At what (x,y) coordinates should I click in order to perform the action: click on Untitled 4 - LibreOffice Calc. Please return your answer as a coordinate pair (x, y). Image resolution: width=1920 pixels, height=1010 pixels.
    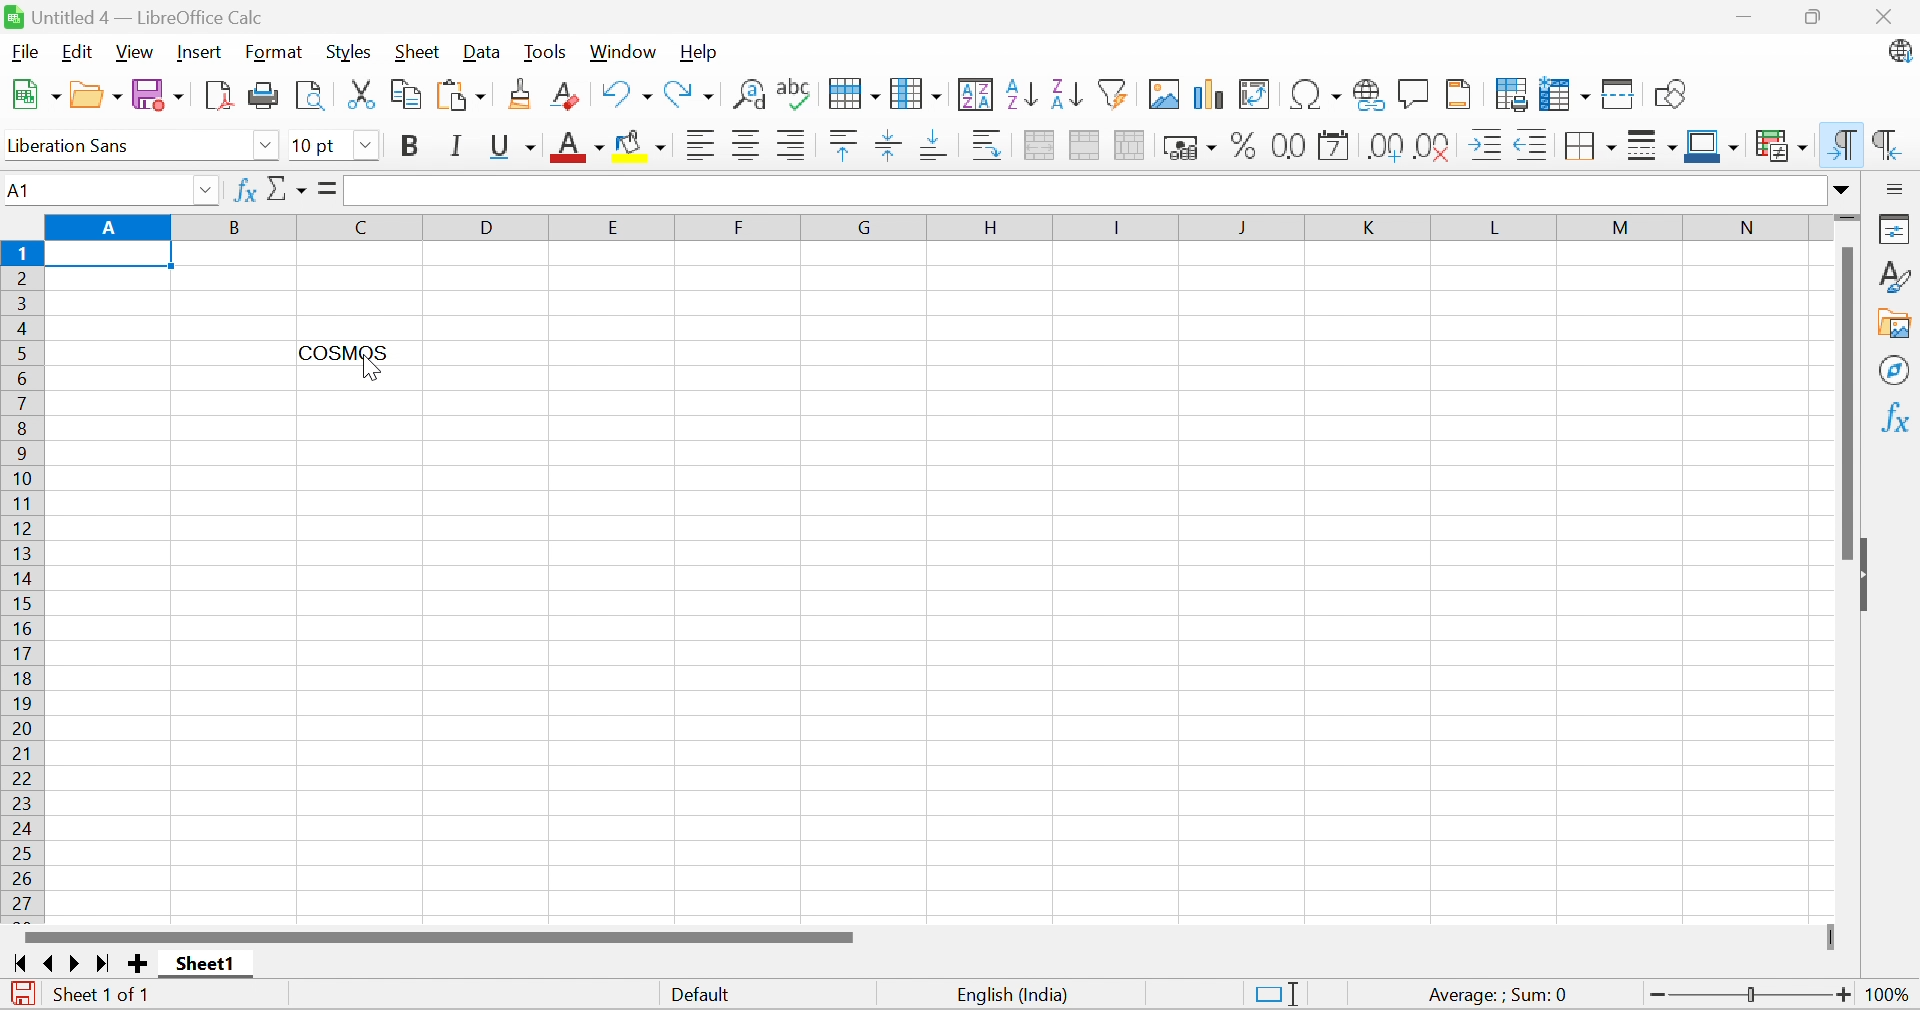
    Looking at the image, I should click on (146, 17).